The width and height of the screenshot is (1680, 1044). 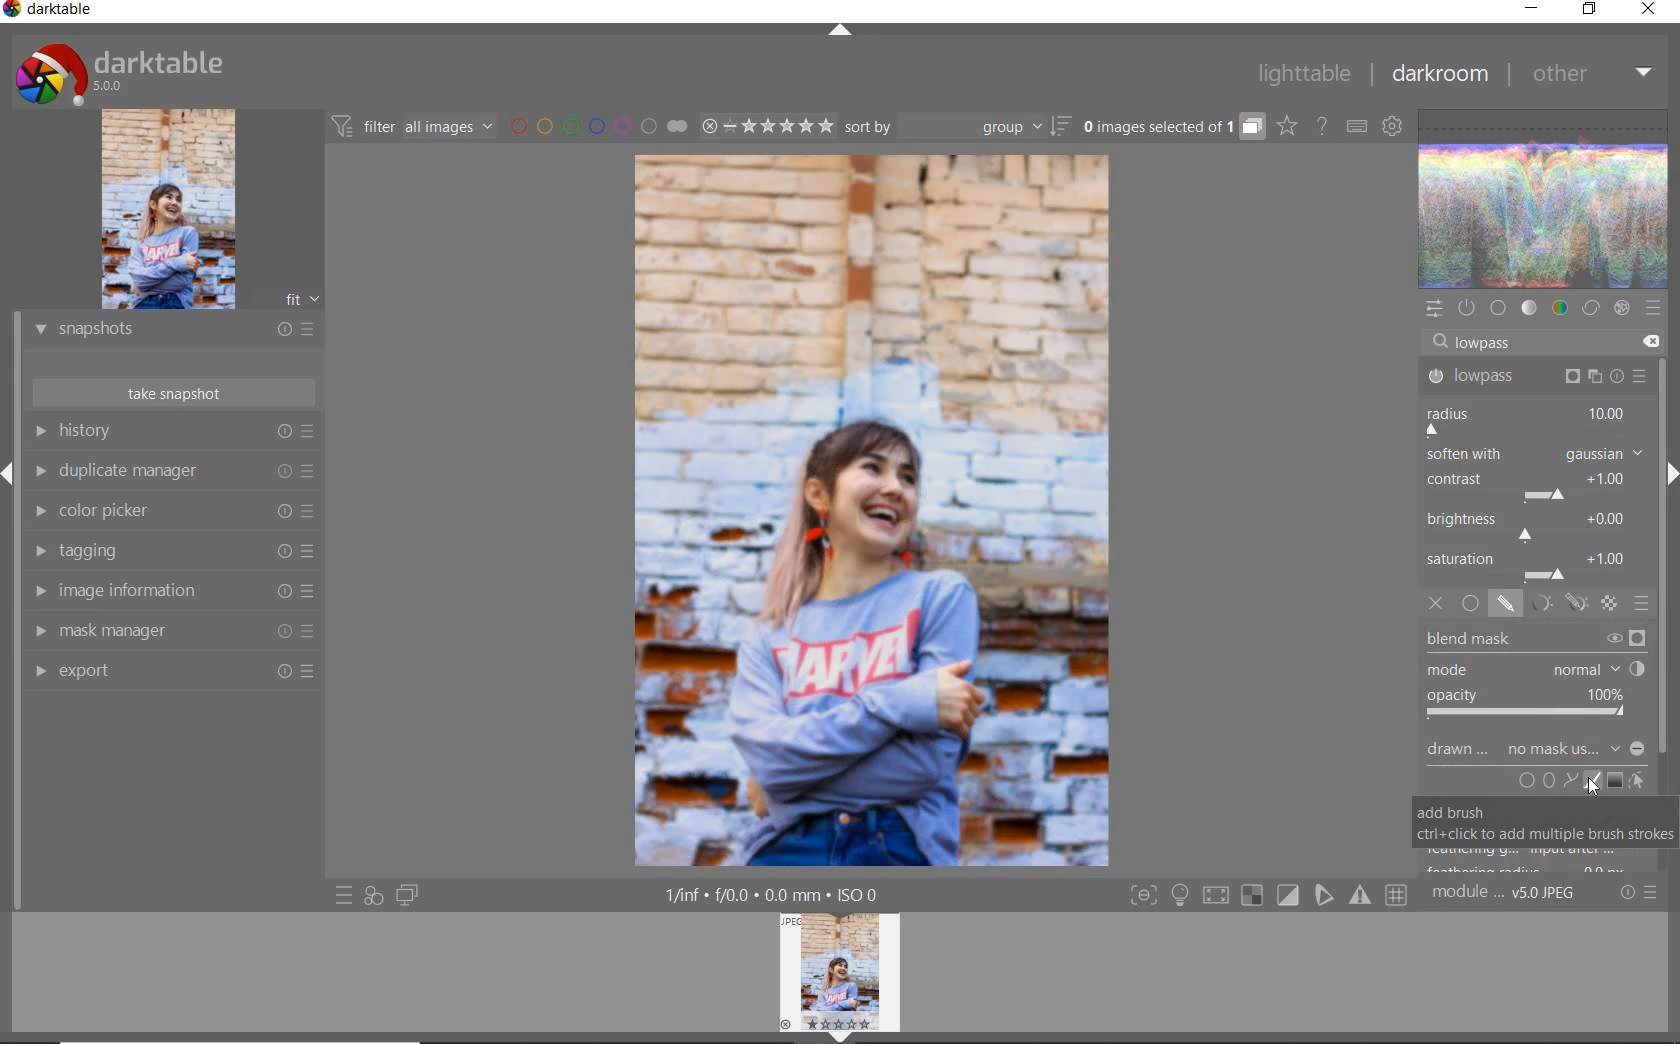 What do you see at coordinates (1642, 603) in the screenshot?
I see `blending options` at bounding box center [1642, 603].